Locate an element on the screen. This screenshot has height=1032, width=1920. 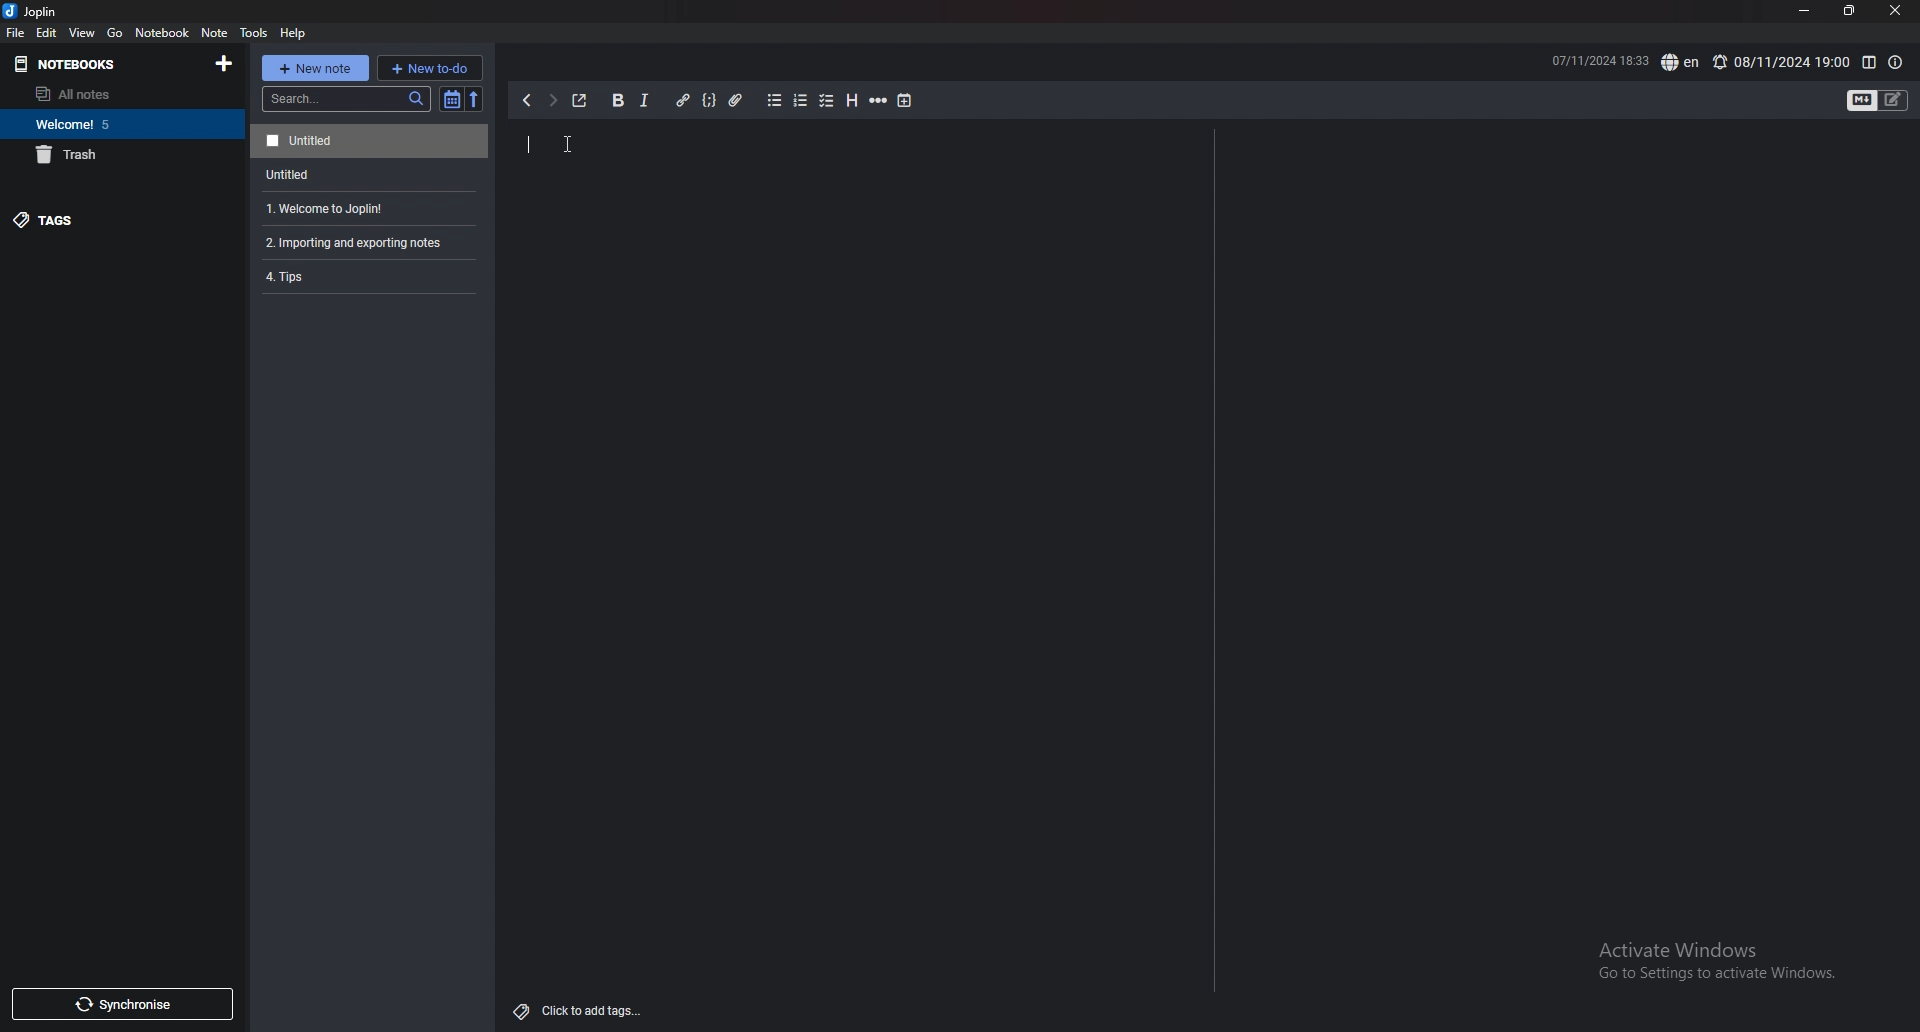
hyperlink is located at coordinates (684, 101).